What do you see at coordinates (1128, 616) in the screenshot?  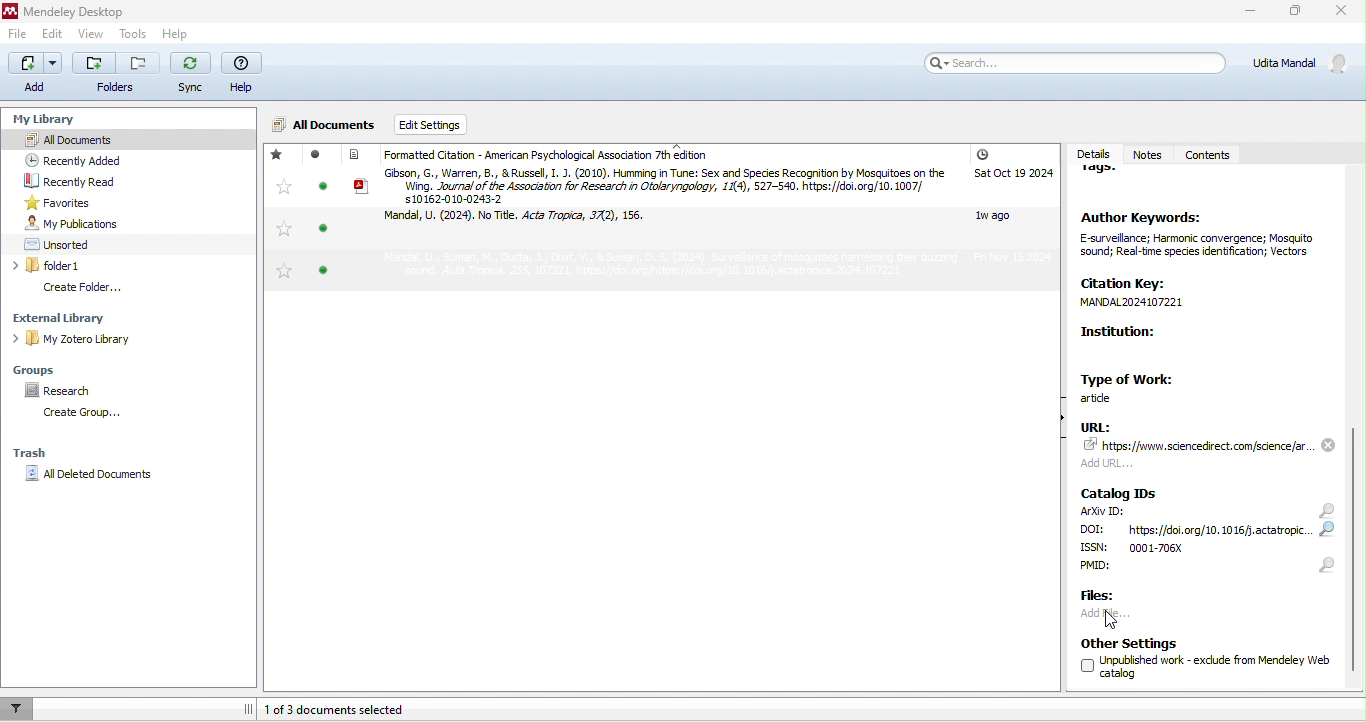 I see `add file` at bounding box center [1128, 616].